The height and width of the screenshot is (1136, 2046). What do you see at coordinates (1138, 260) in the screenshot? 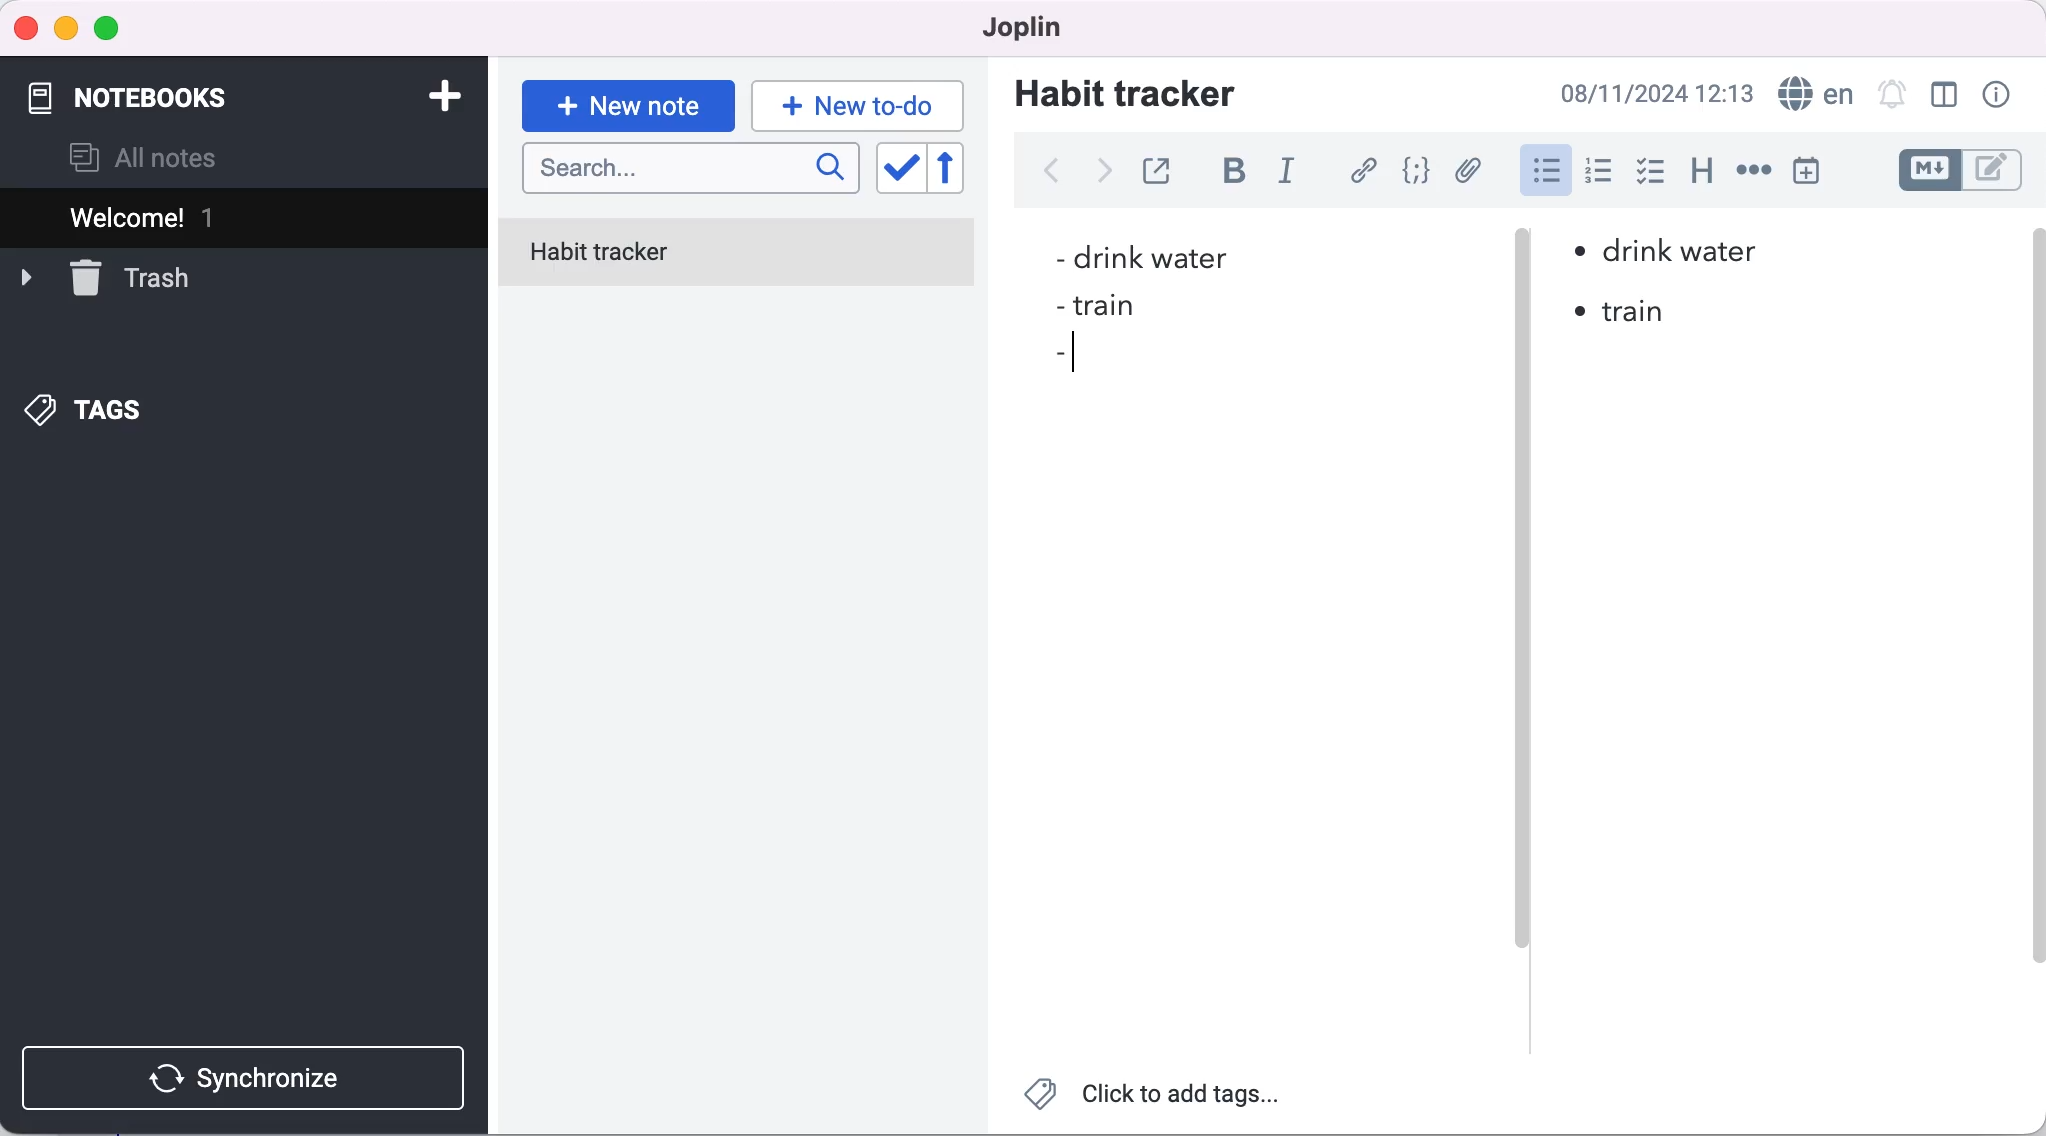
I see `- drink water` at bounding box center [1138, 260].